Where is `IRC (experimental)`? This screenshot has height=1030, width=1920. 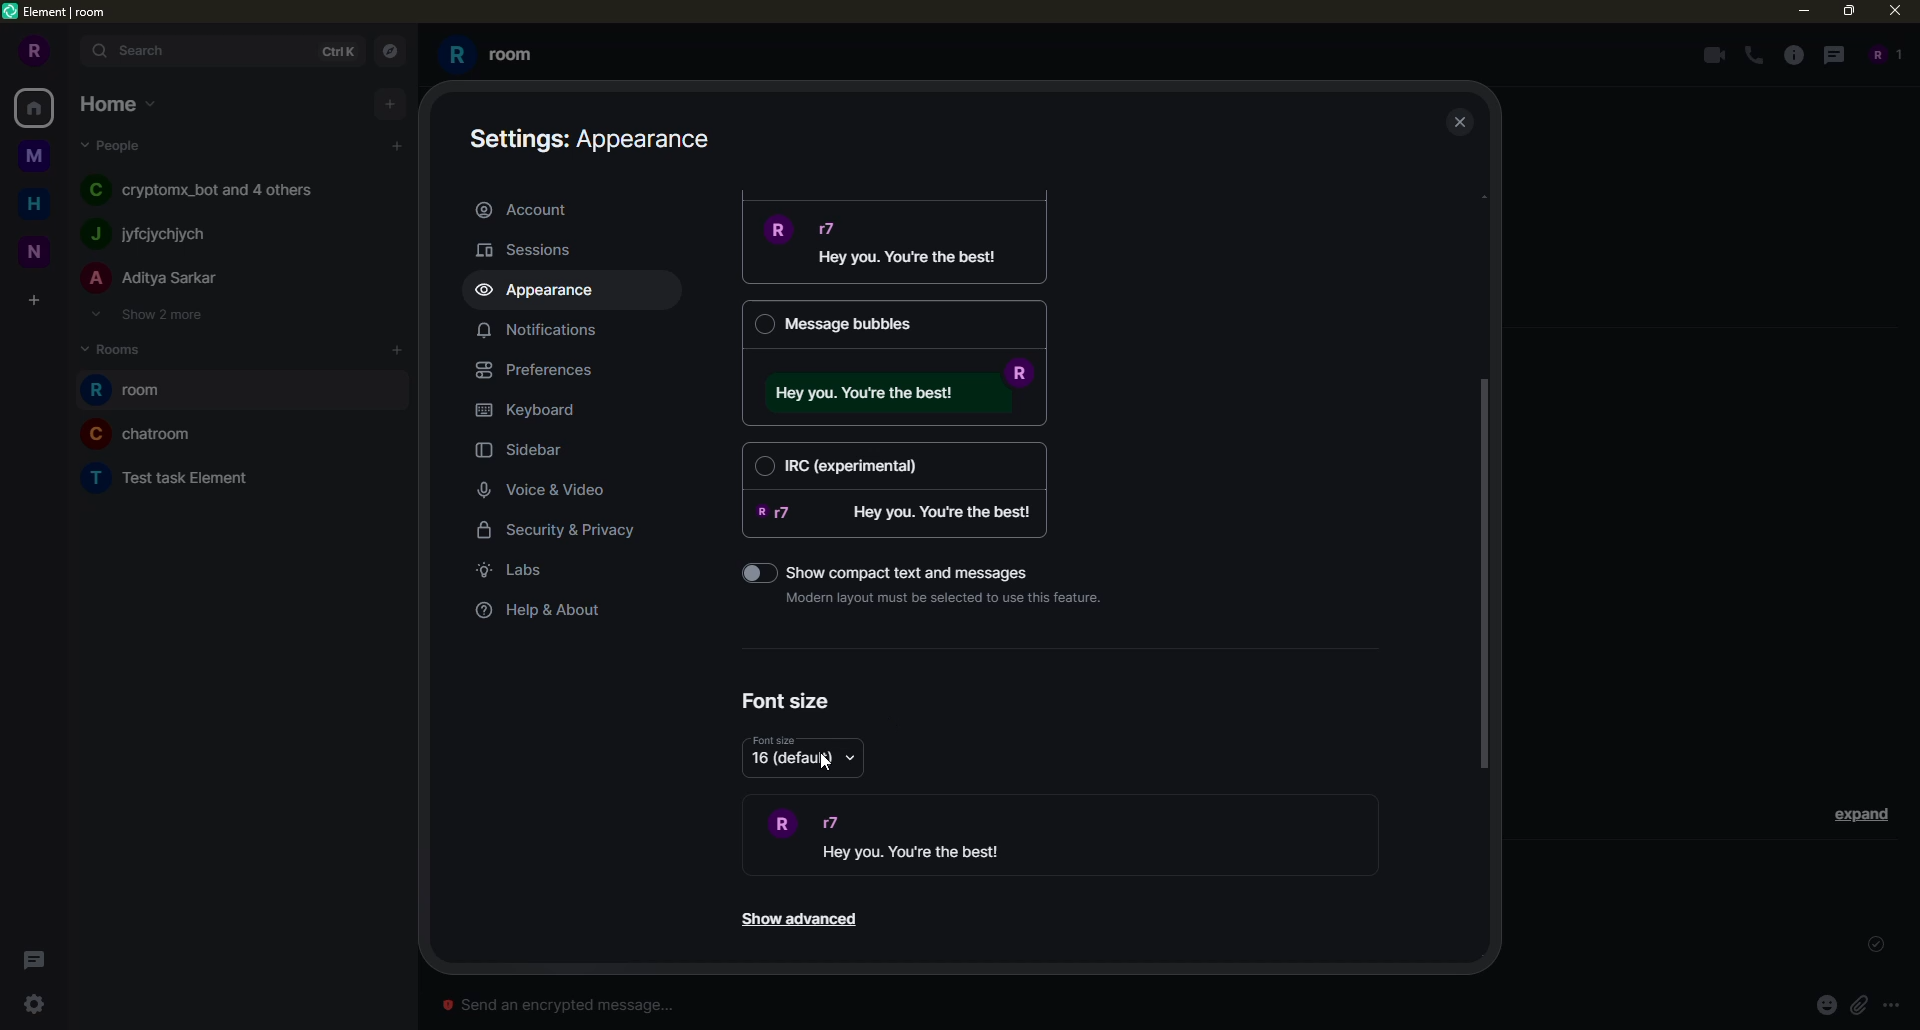 IRC (experimental) is located at coordinates (895, 464).